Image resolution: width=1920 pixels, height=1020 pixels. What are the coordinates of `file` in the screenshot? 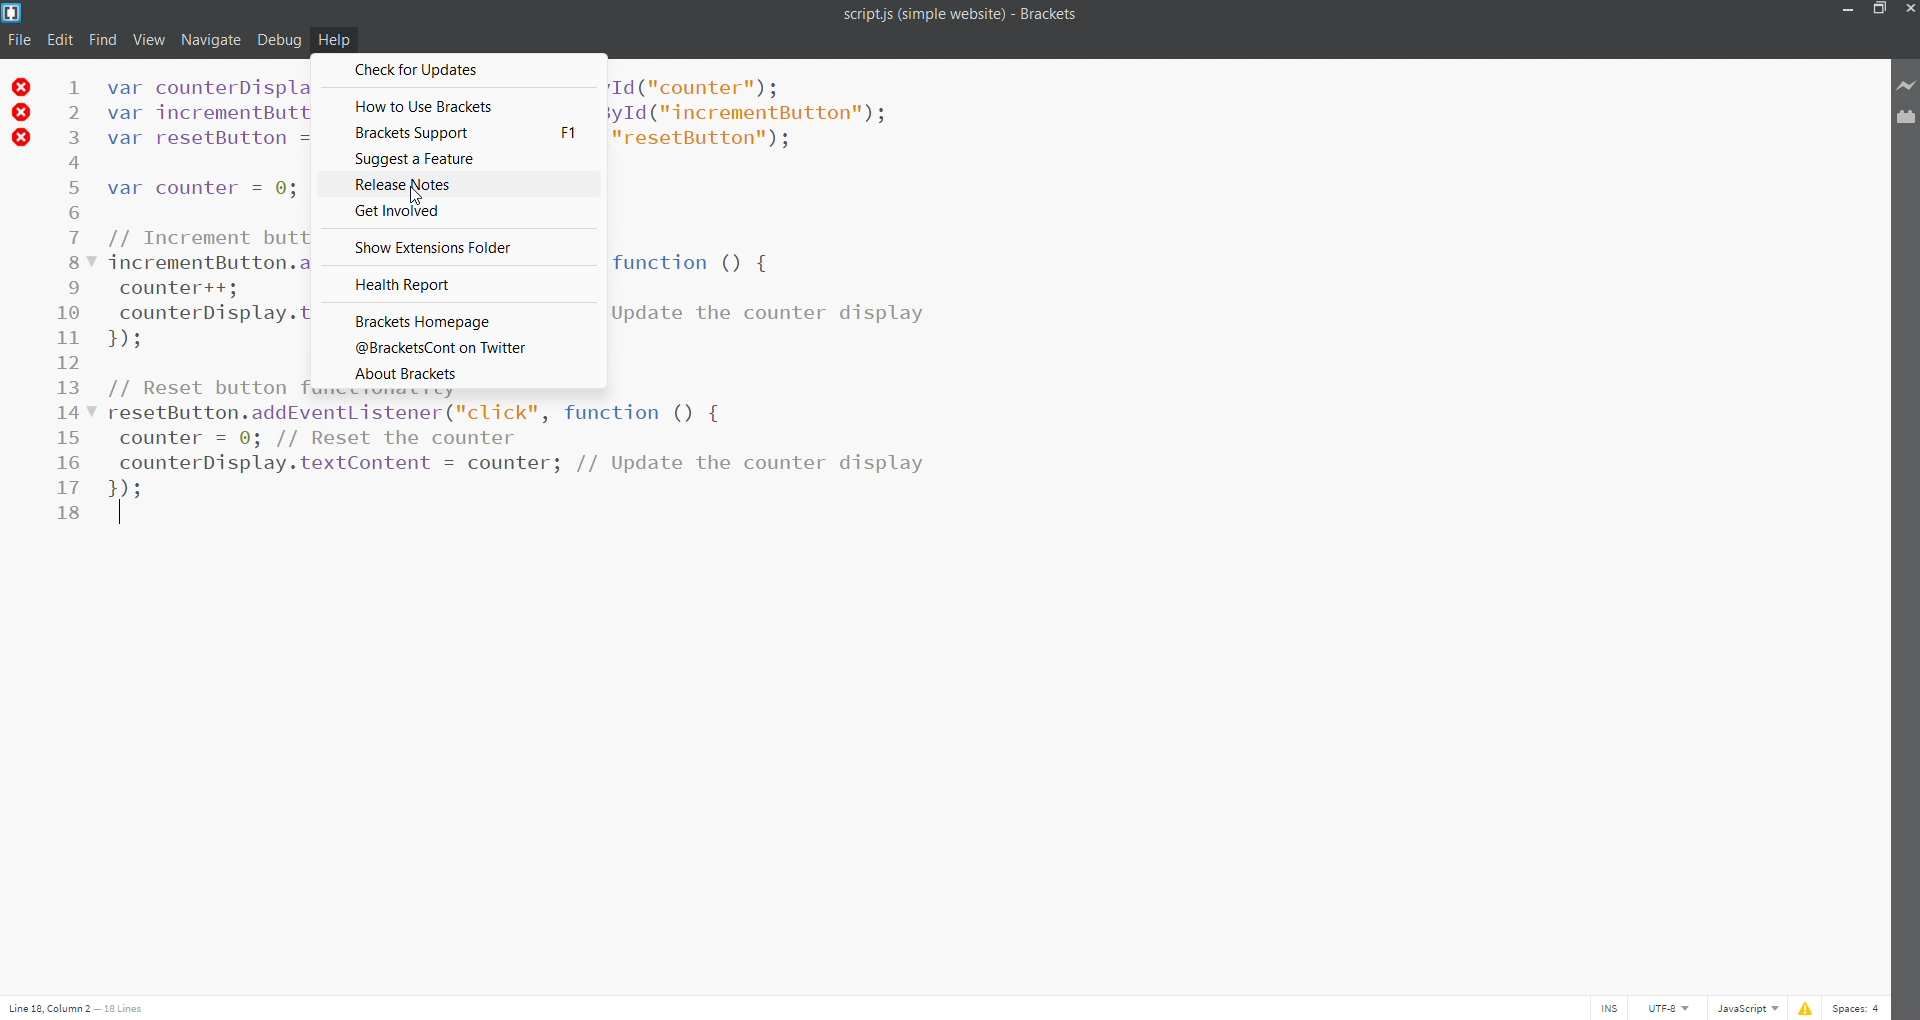 It's located at (16, 40).